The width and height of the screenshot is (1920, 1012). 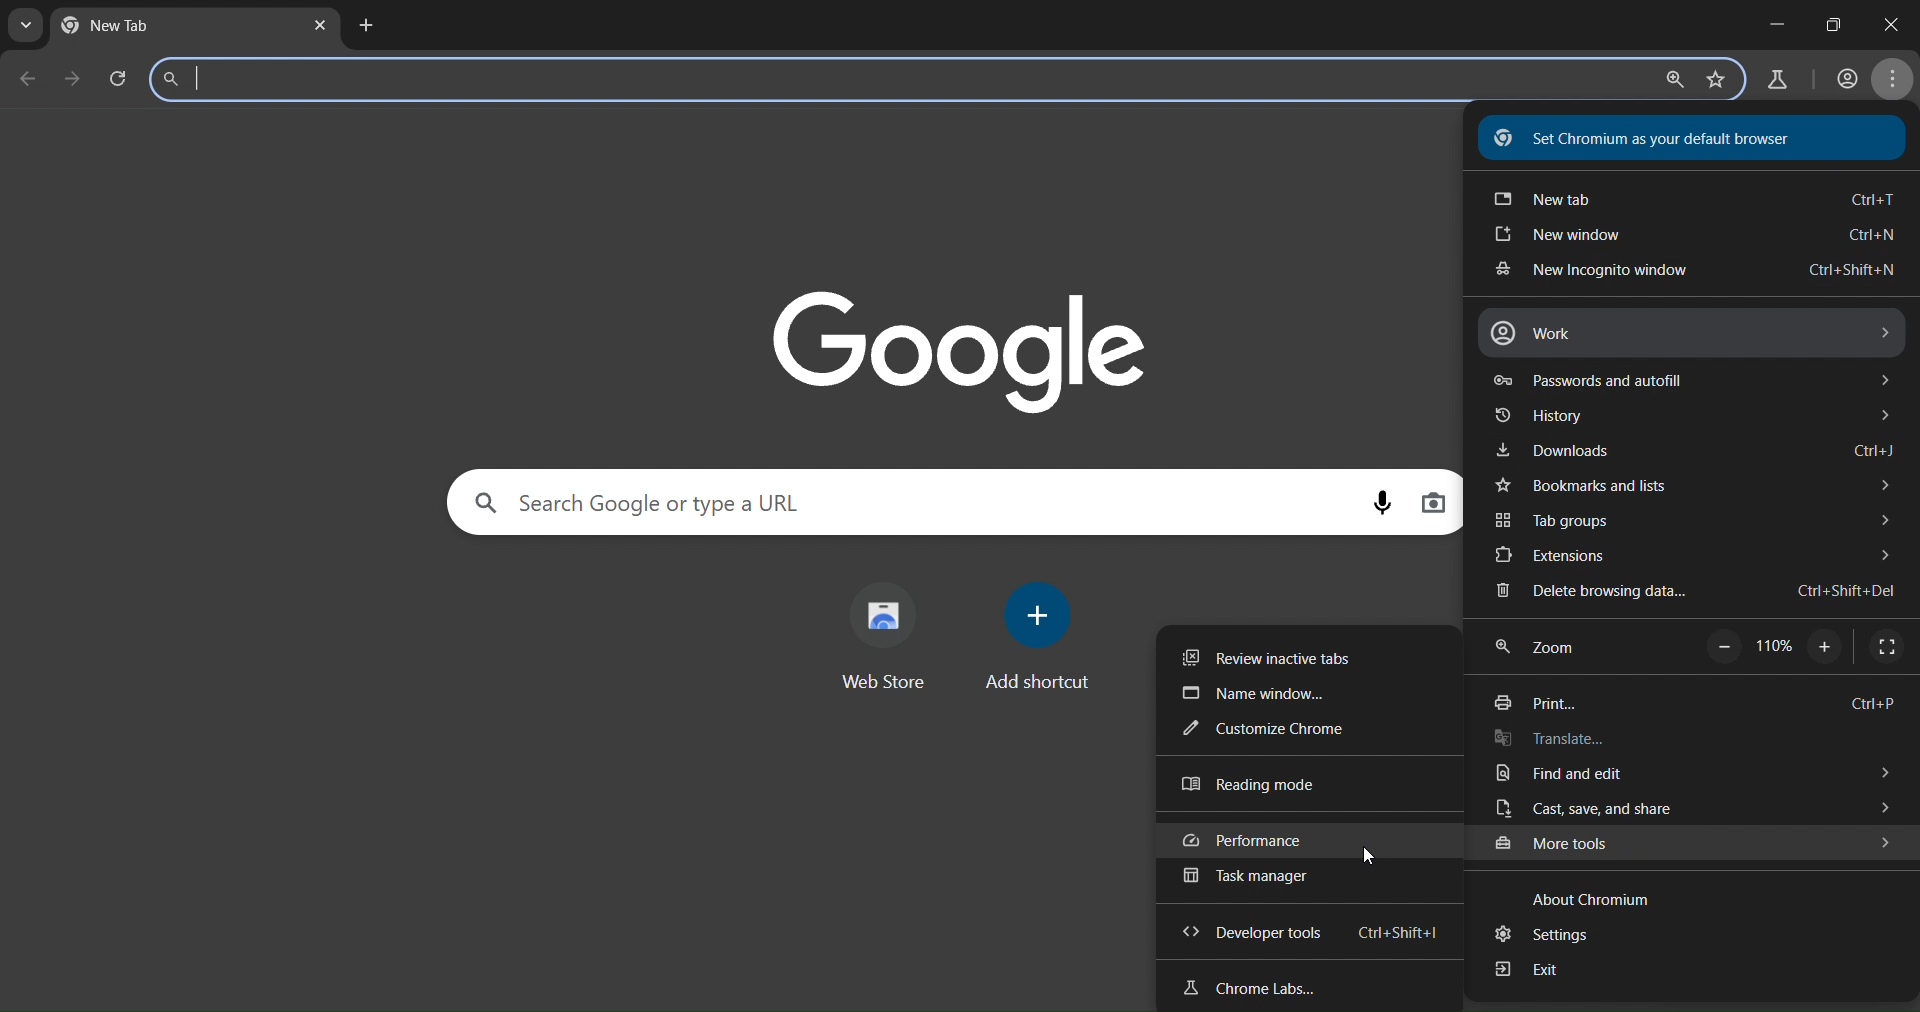 I want to click on zoom , so click(x=1670, y=81).